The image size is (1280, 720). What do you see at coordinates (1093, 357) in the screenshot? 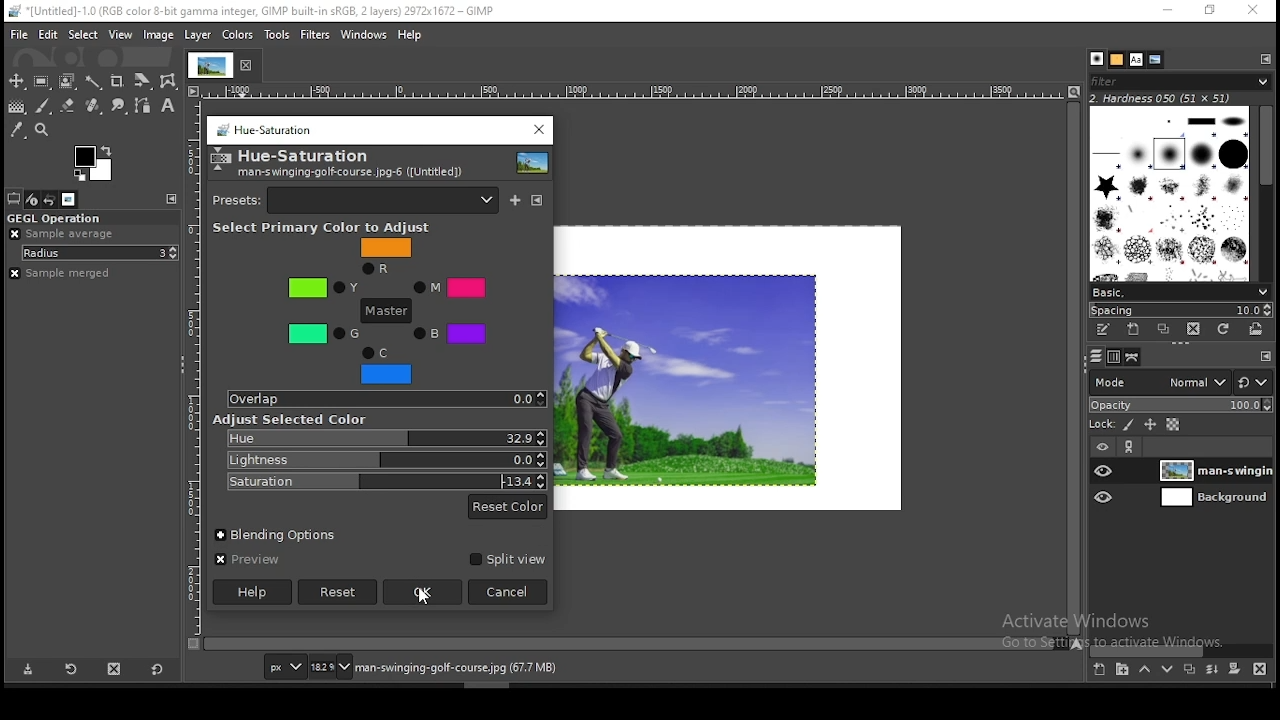
I see `layers` at bounding box center [1093, 357].